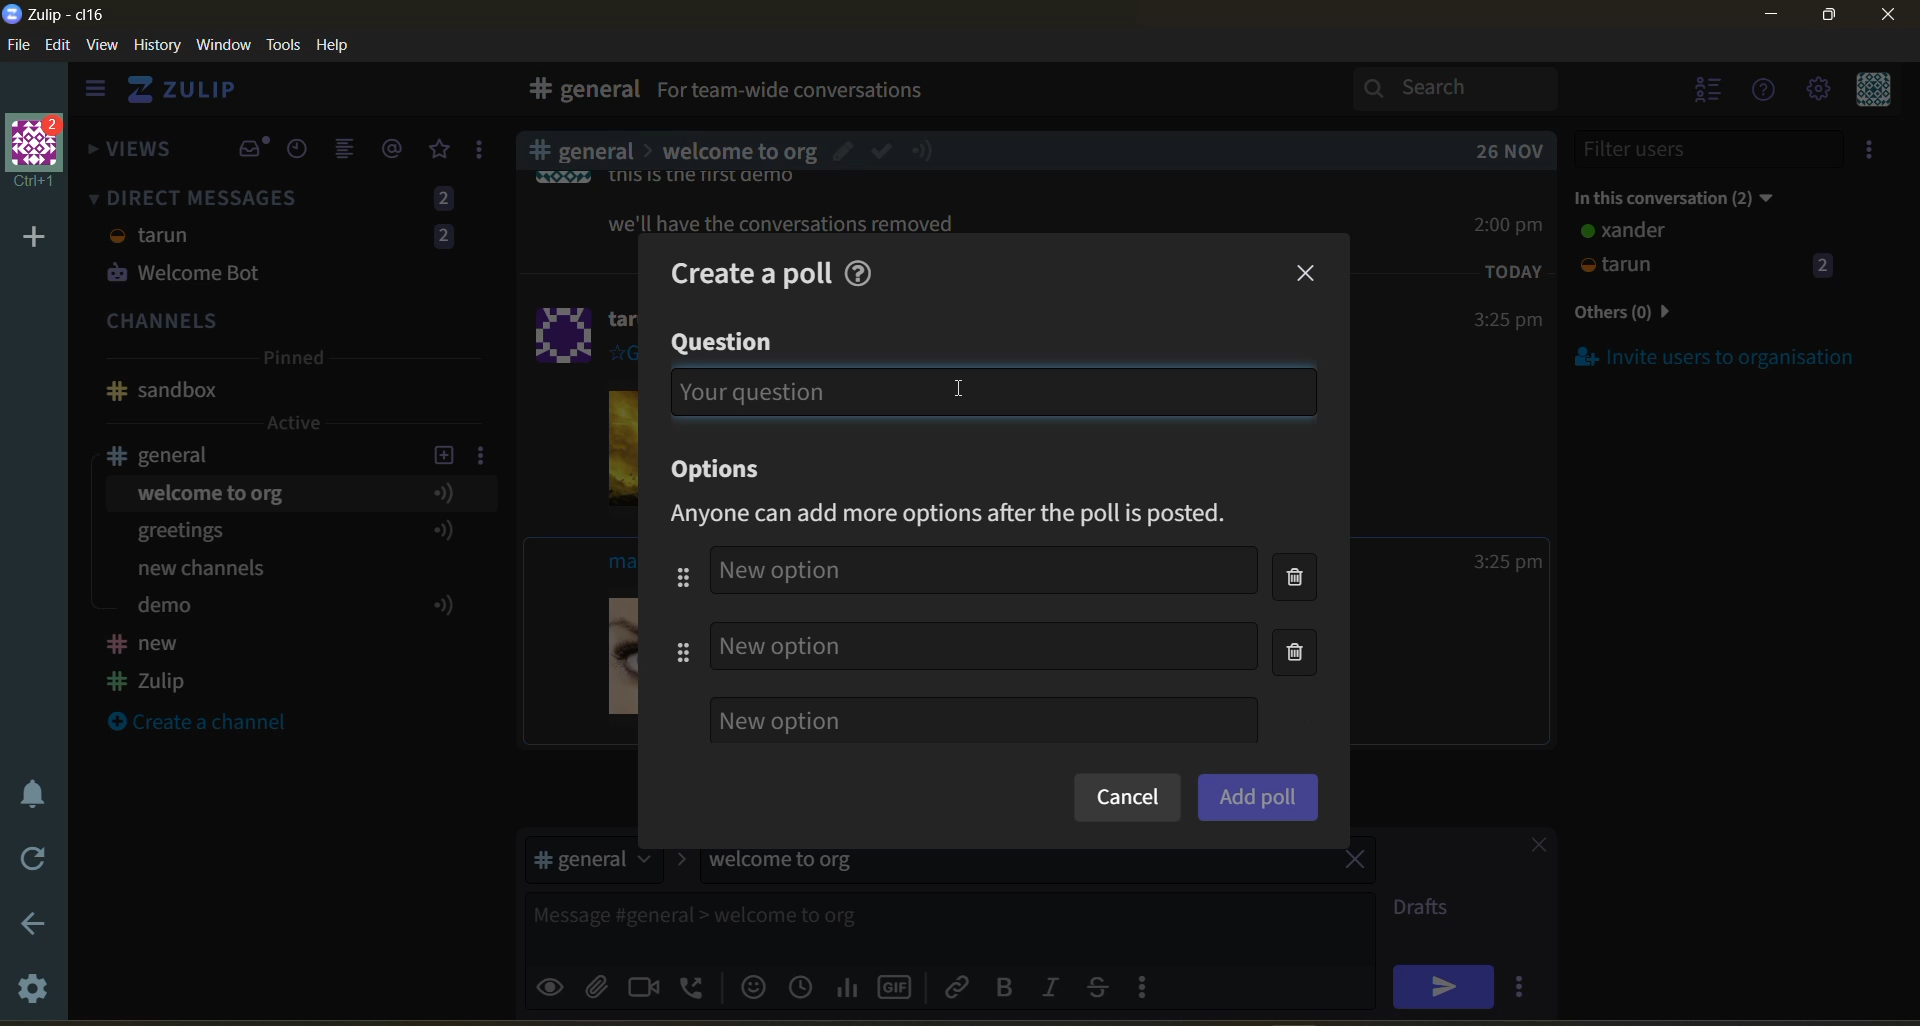 The image size is (1920, 1026). What do you see at coordinates (1817, 91) in the screenshot?
I see `settings menu` at bounding box center [1817, 91].